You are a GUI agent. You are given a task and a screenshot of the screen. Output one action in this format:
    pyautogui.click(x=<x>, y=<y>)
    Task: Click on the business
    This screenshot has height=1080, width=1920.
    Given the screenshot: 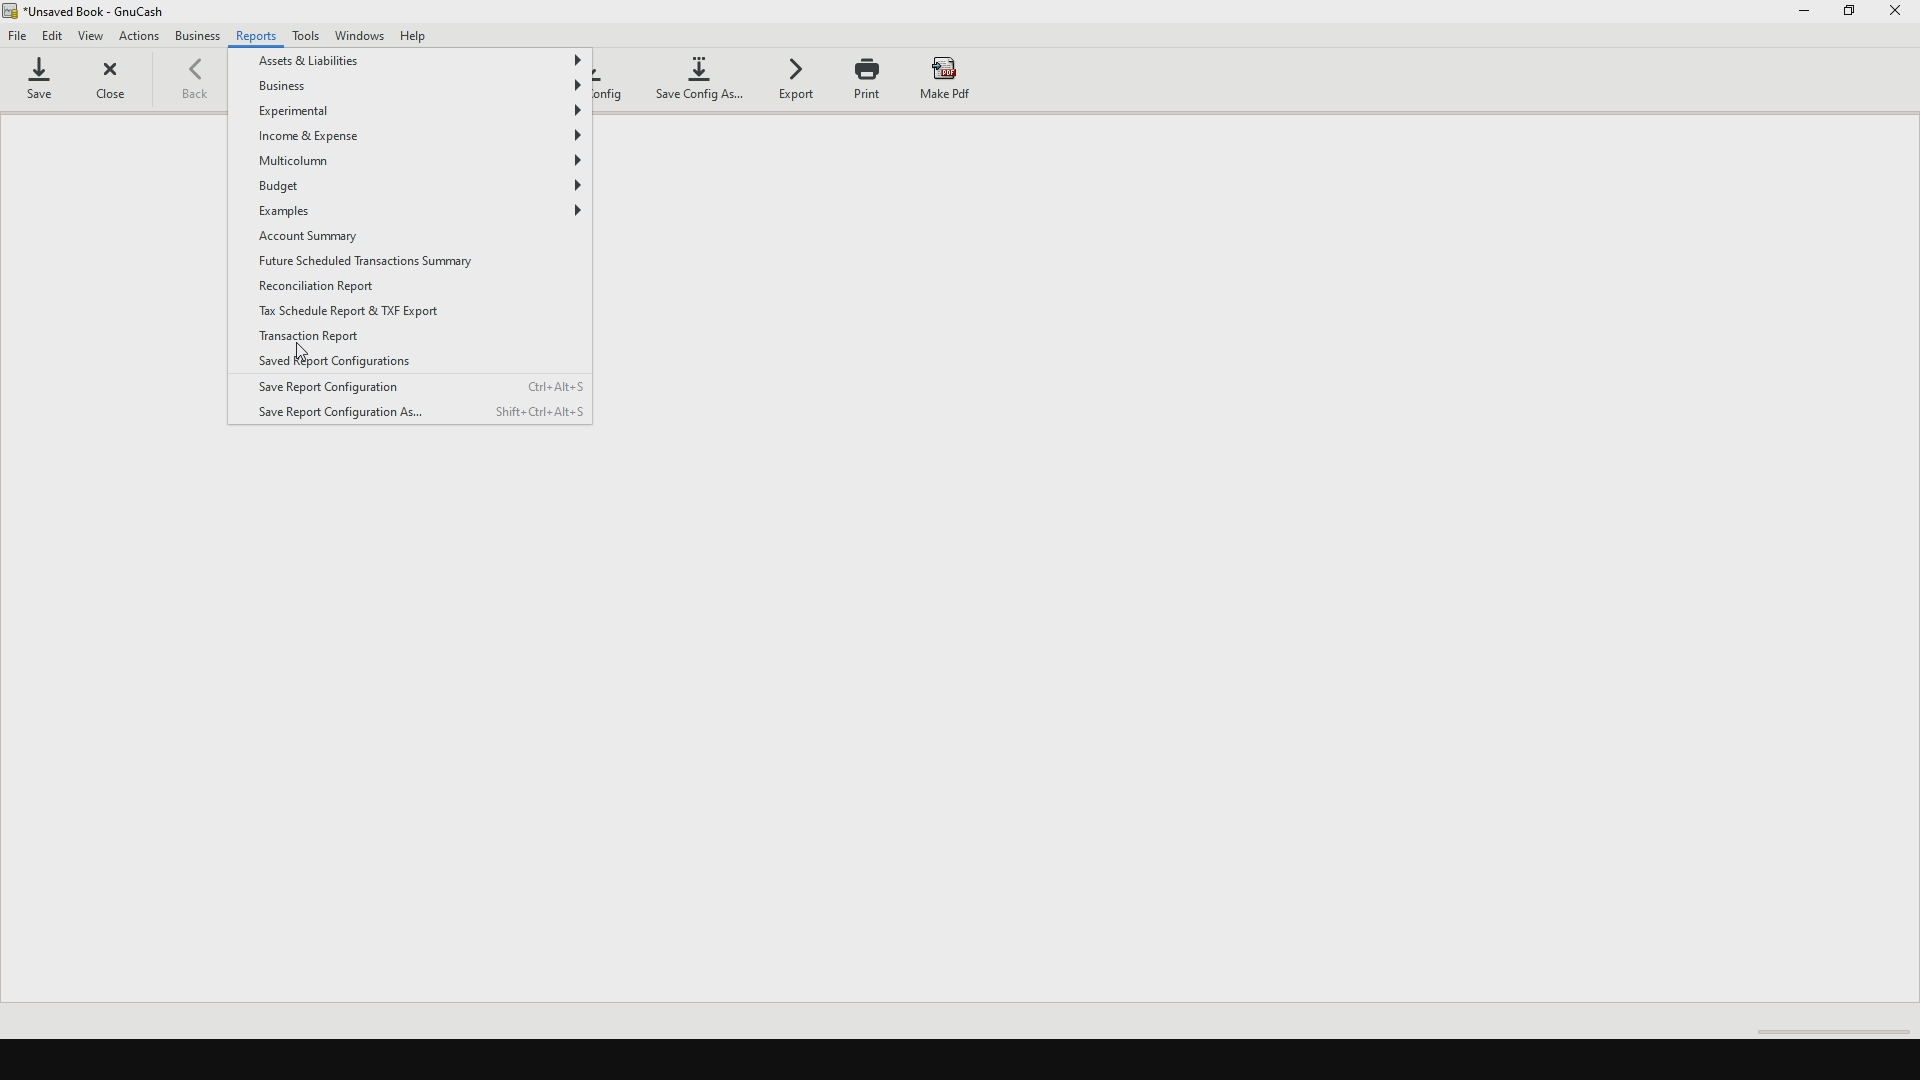 What is the action you would take?
    pyautogui.click(x=419, y=87)
    